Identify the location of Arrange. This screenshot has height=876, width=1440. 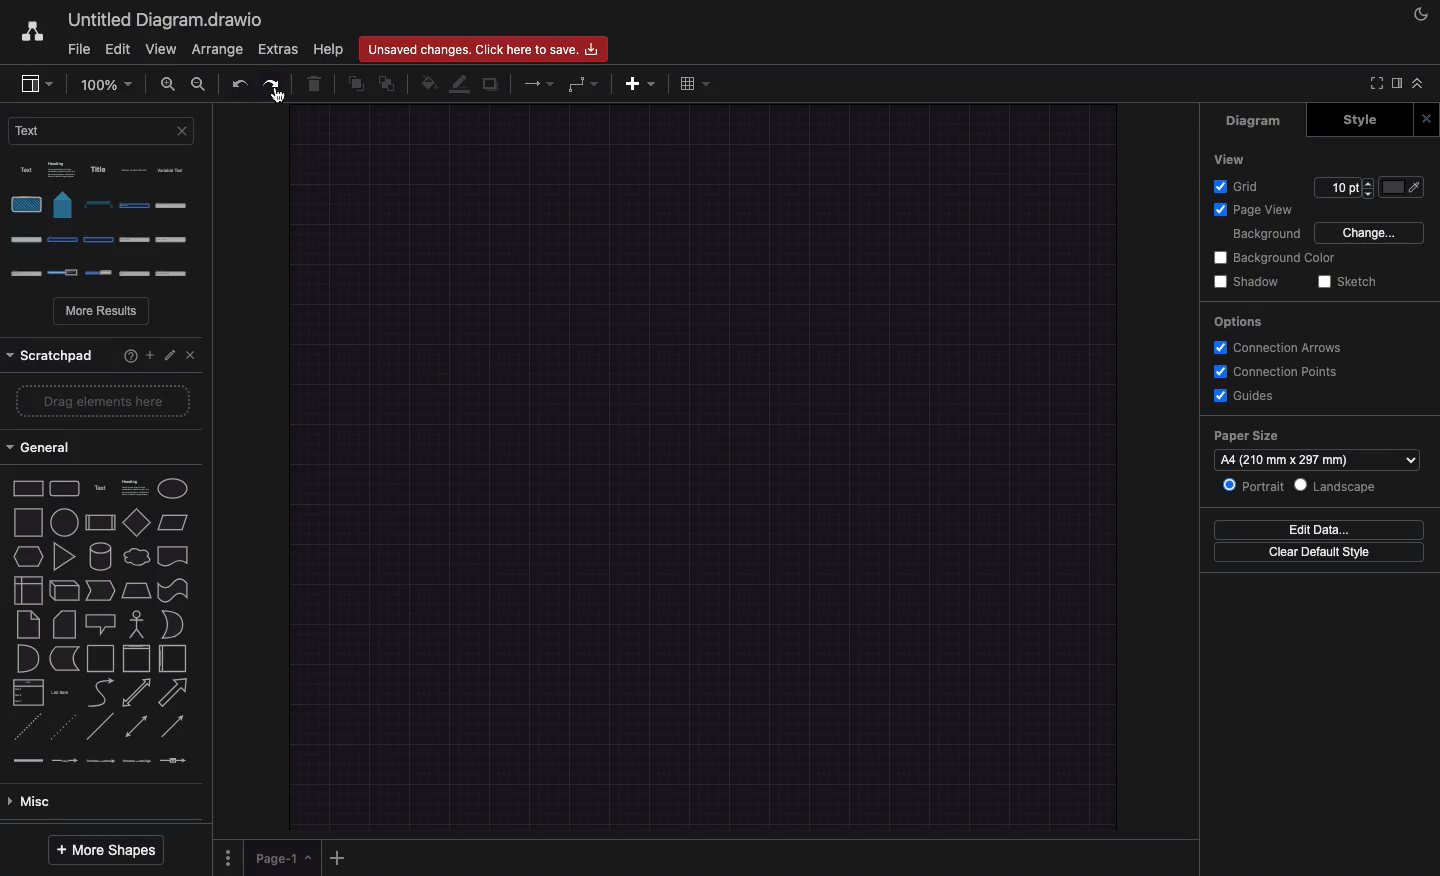
(217, 50).